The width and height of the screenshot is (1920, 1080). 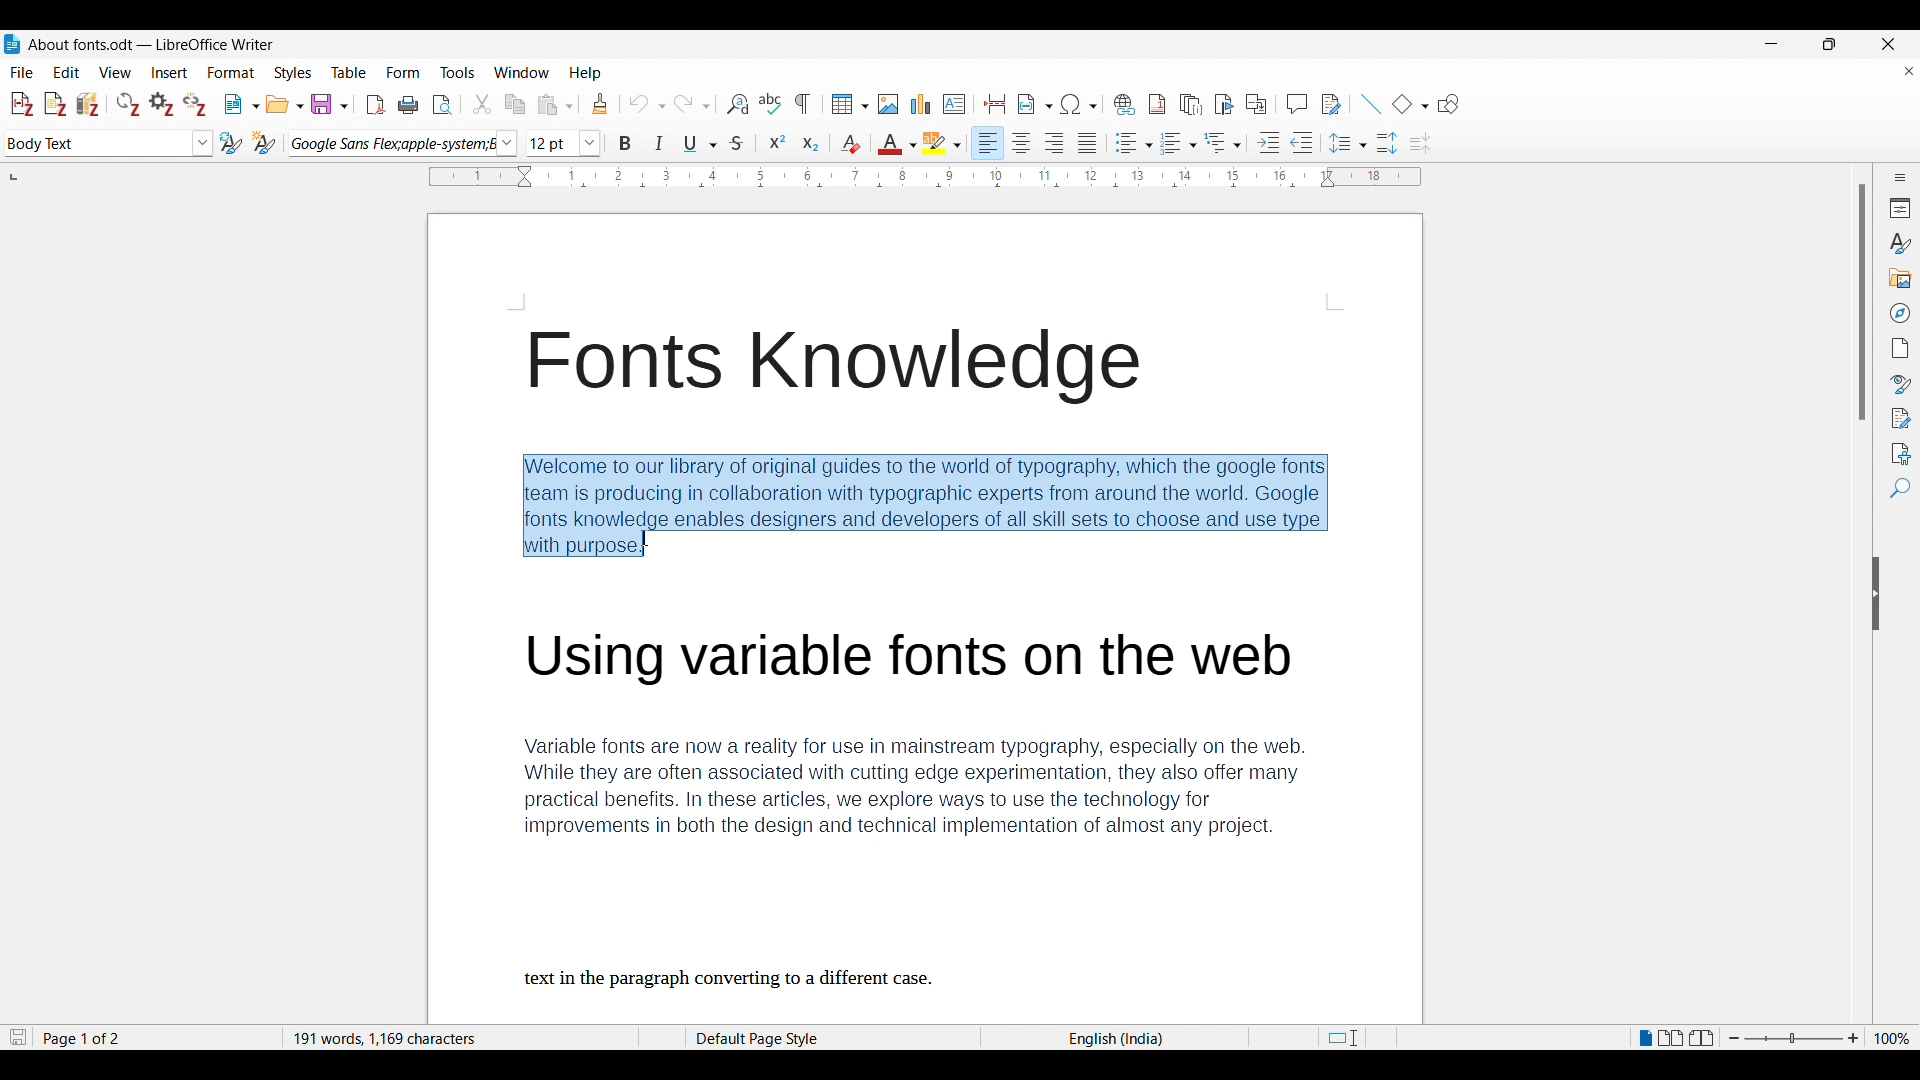 What do you see at coordinates (738, 105) in the screenshot?
I see `Find and replace` at bounding box center [738, 105].